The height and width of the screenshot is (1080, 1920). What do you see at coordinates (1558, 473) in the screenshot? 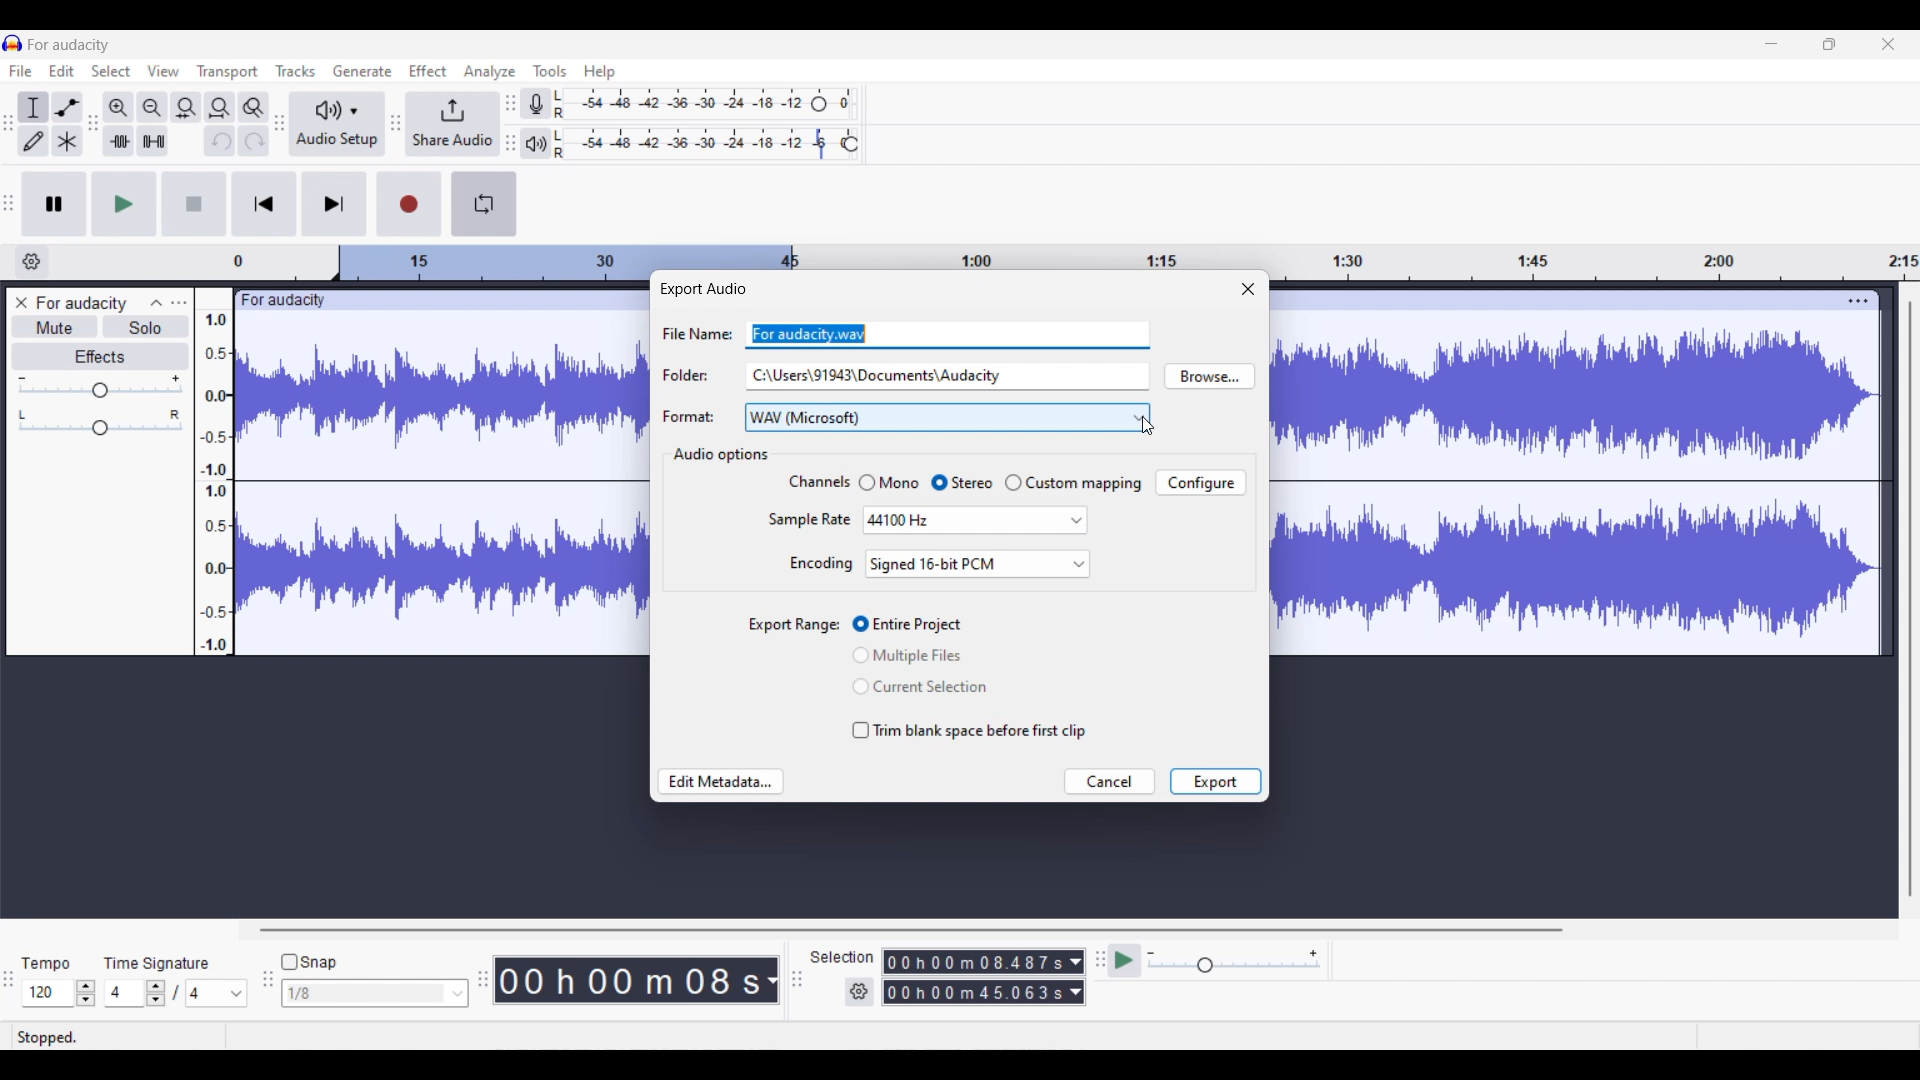
I see `Current track` at bounding box center [1558, 473].